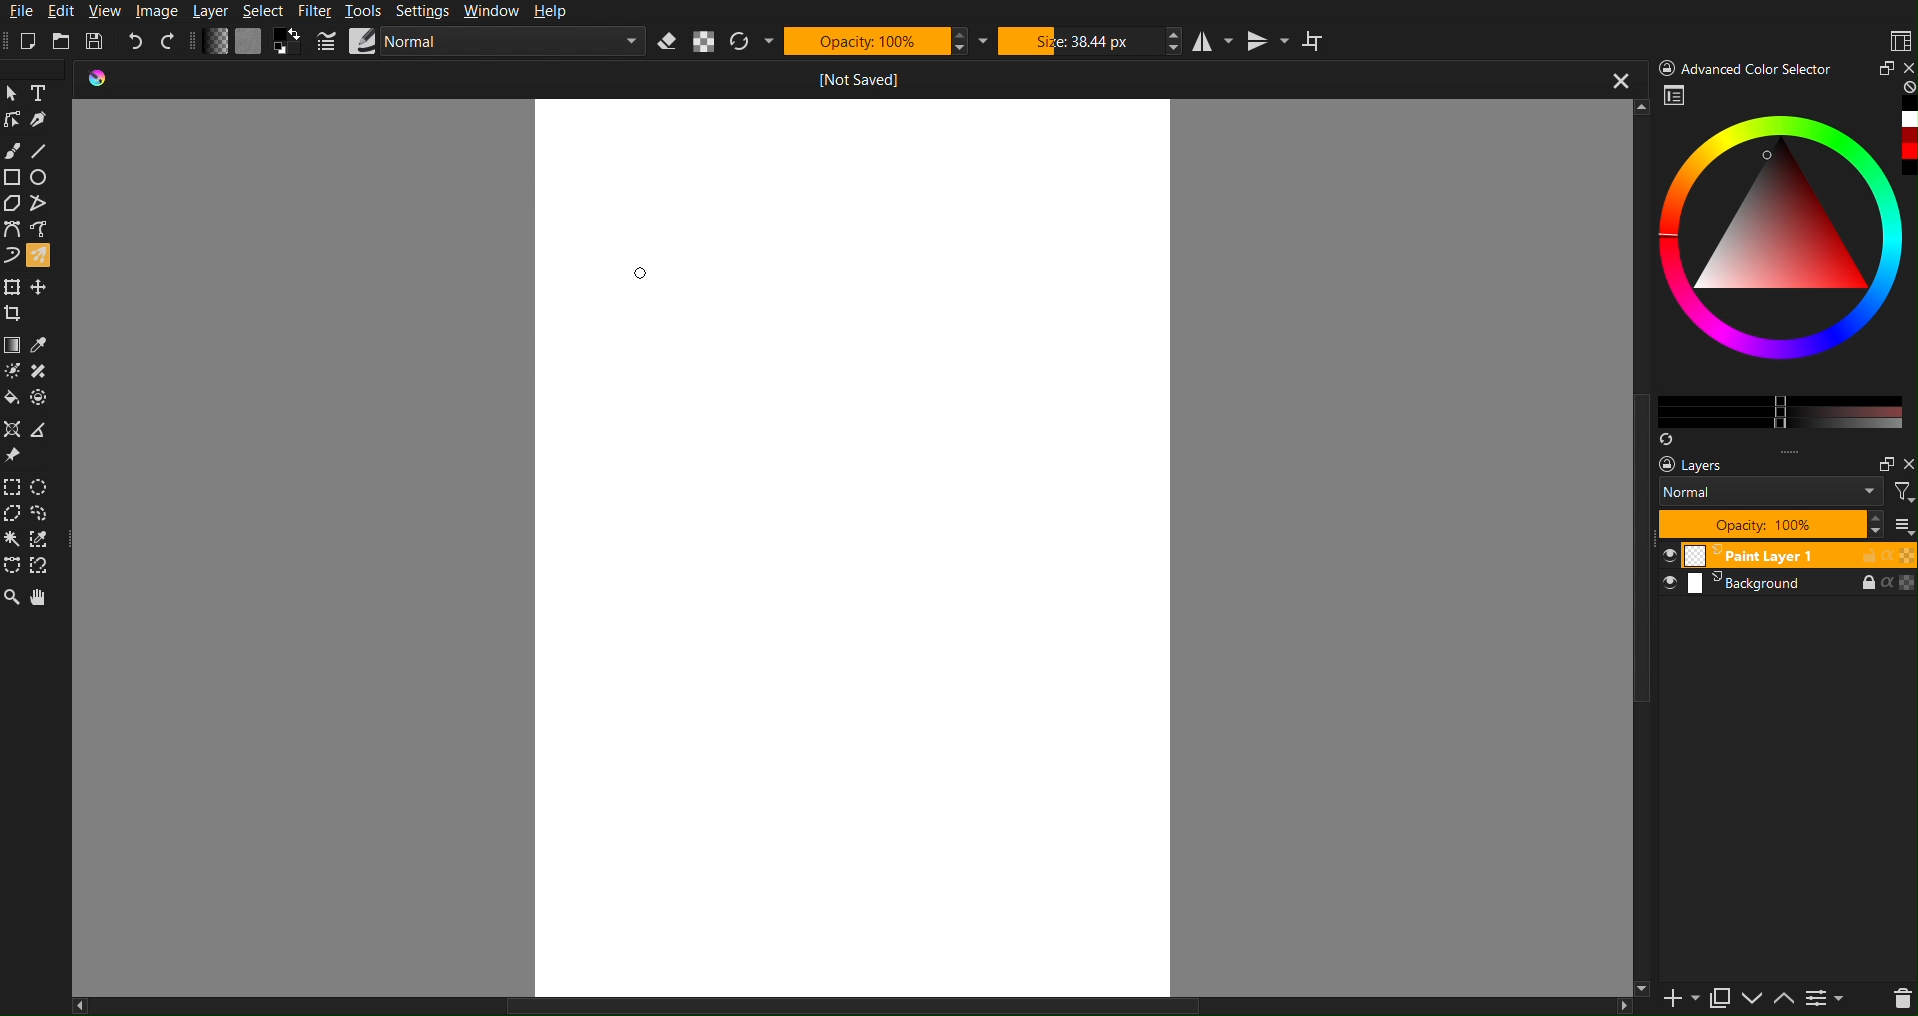  I want to click on Erase, so click(668, 42).